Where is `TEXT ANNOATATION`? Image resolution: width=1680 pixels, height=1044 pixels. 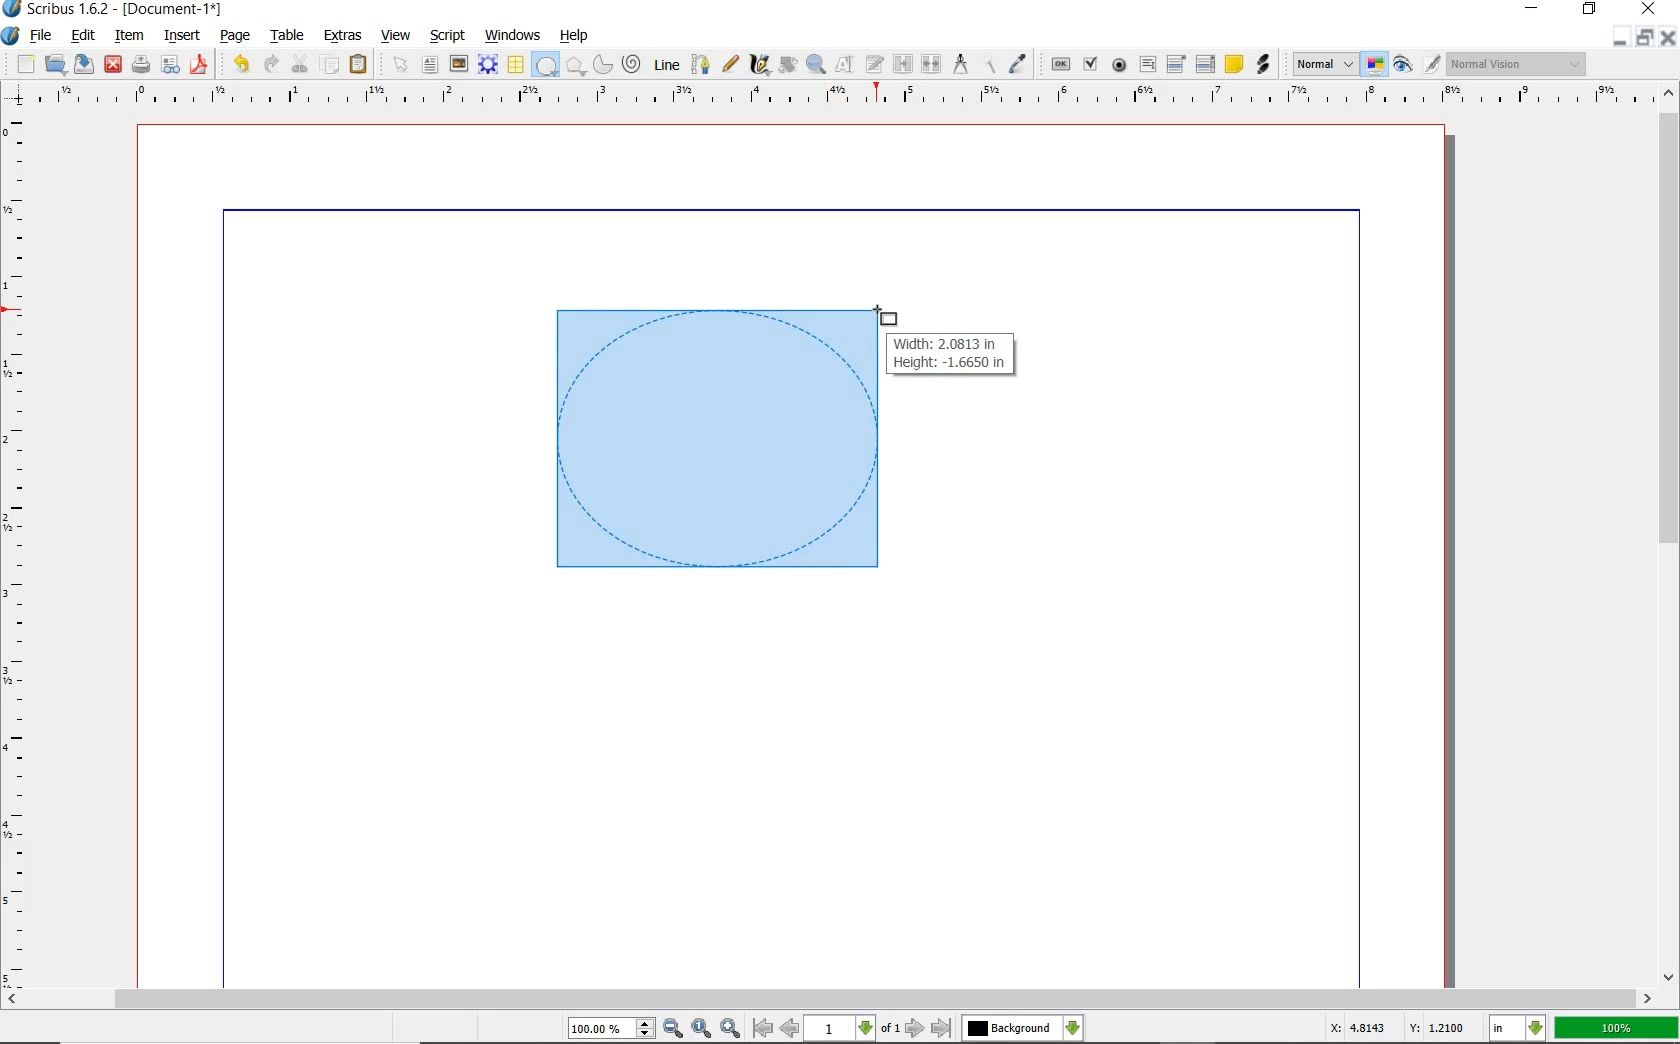 TEXT ANNOATATION is located at coordinates (1233, 63).